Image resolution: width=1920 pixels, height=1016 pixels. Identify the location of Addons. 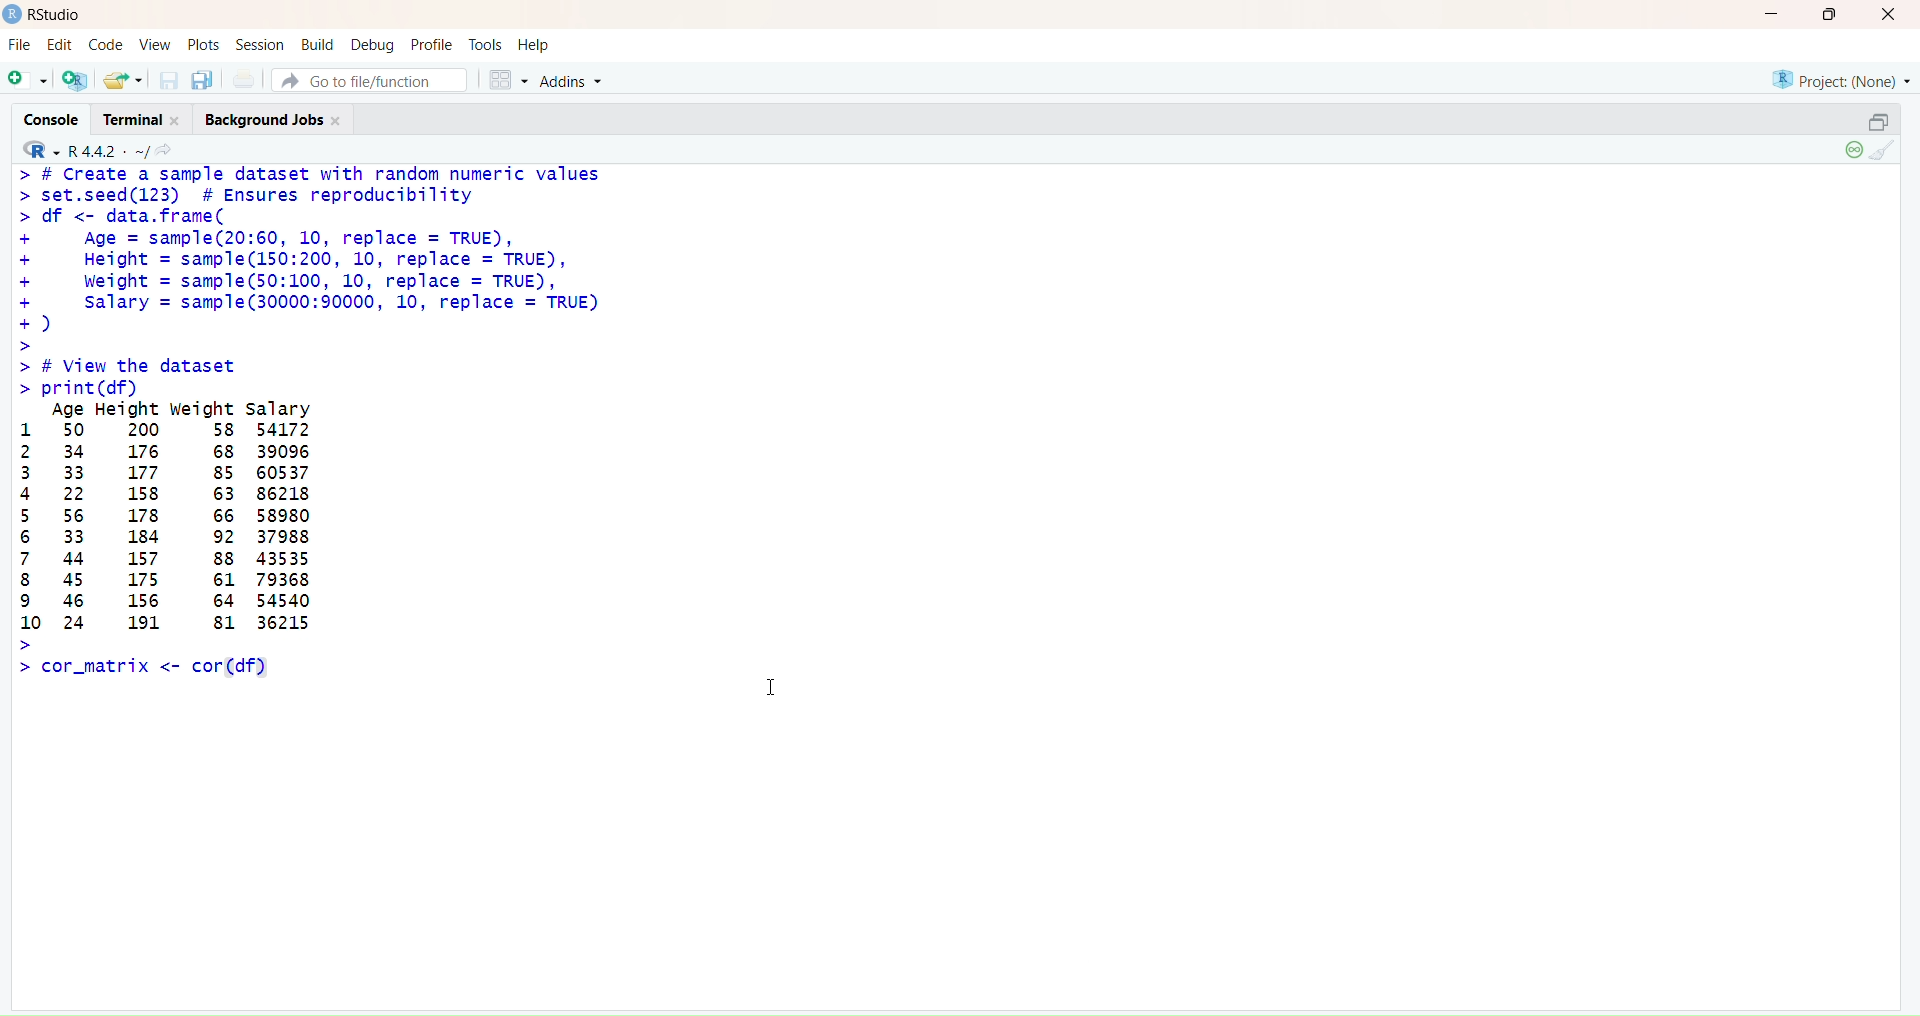
(575, 81).